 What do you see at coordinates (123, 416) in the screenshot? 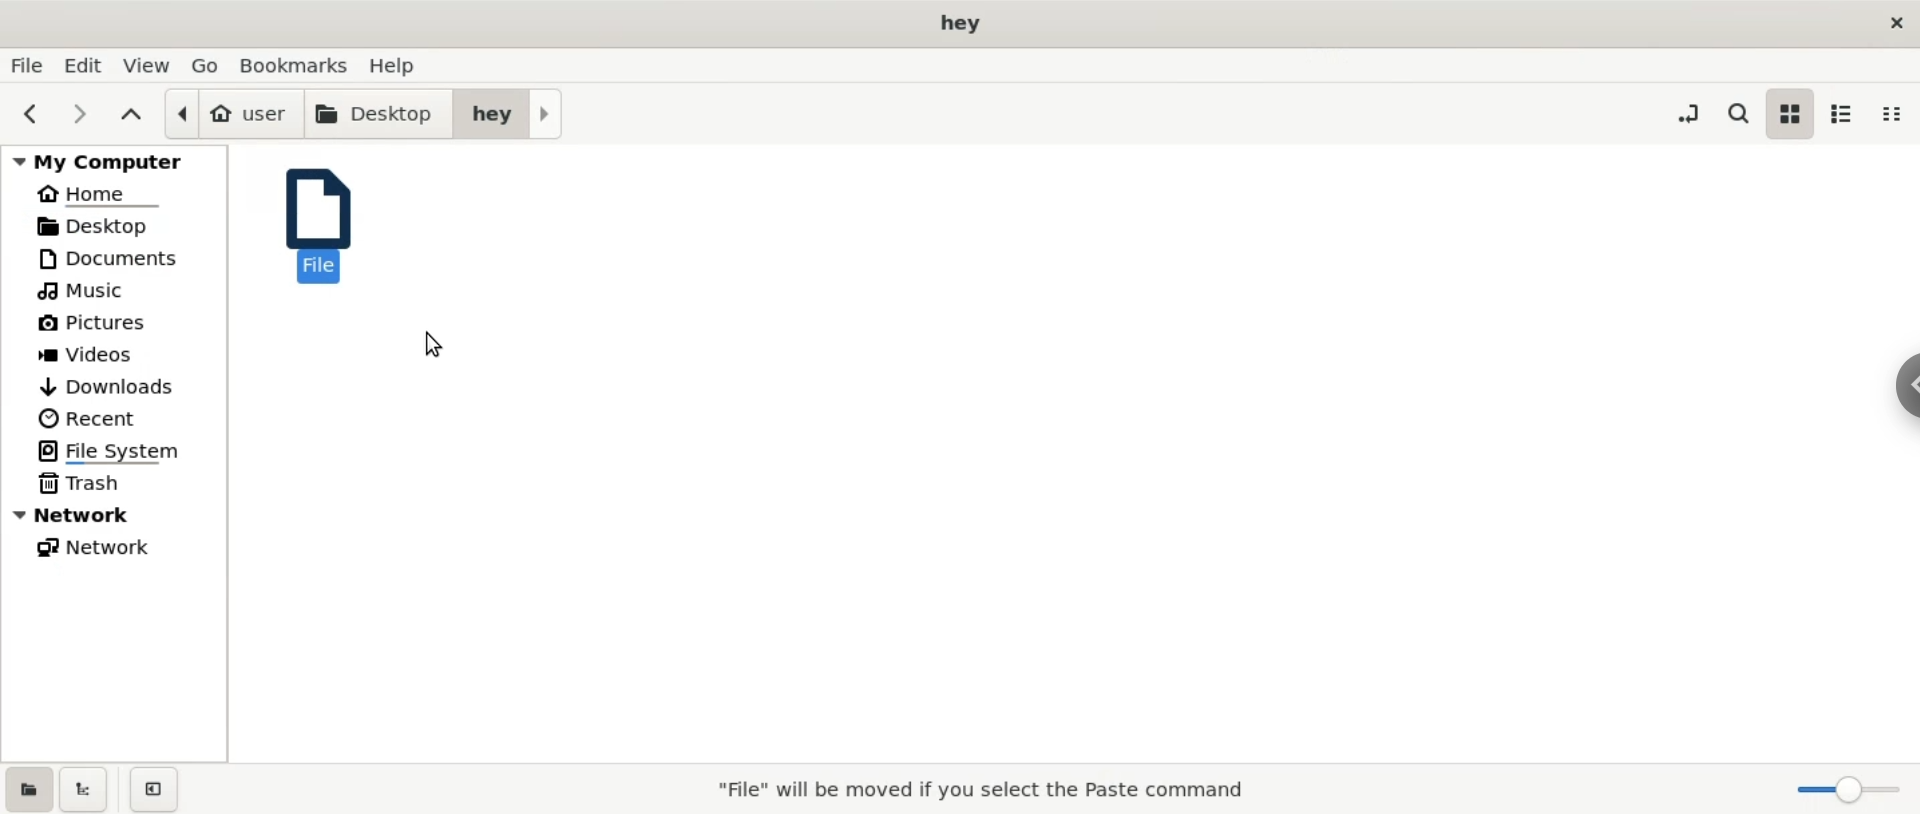
I see `recent` at bounding box center [123, 416].